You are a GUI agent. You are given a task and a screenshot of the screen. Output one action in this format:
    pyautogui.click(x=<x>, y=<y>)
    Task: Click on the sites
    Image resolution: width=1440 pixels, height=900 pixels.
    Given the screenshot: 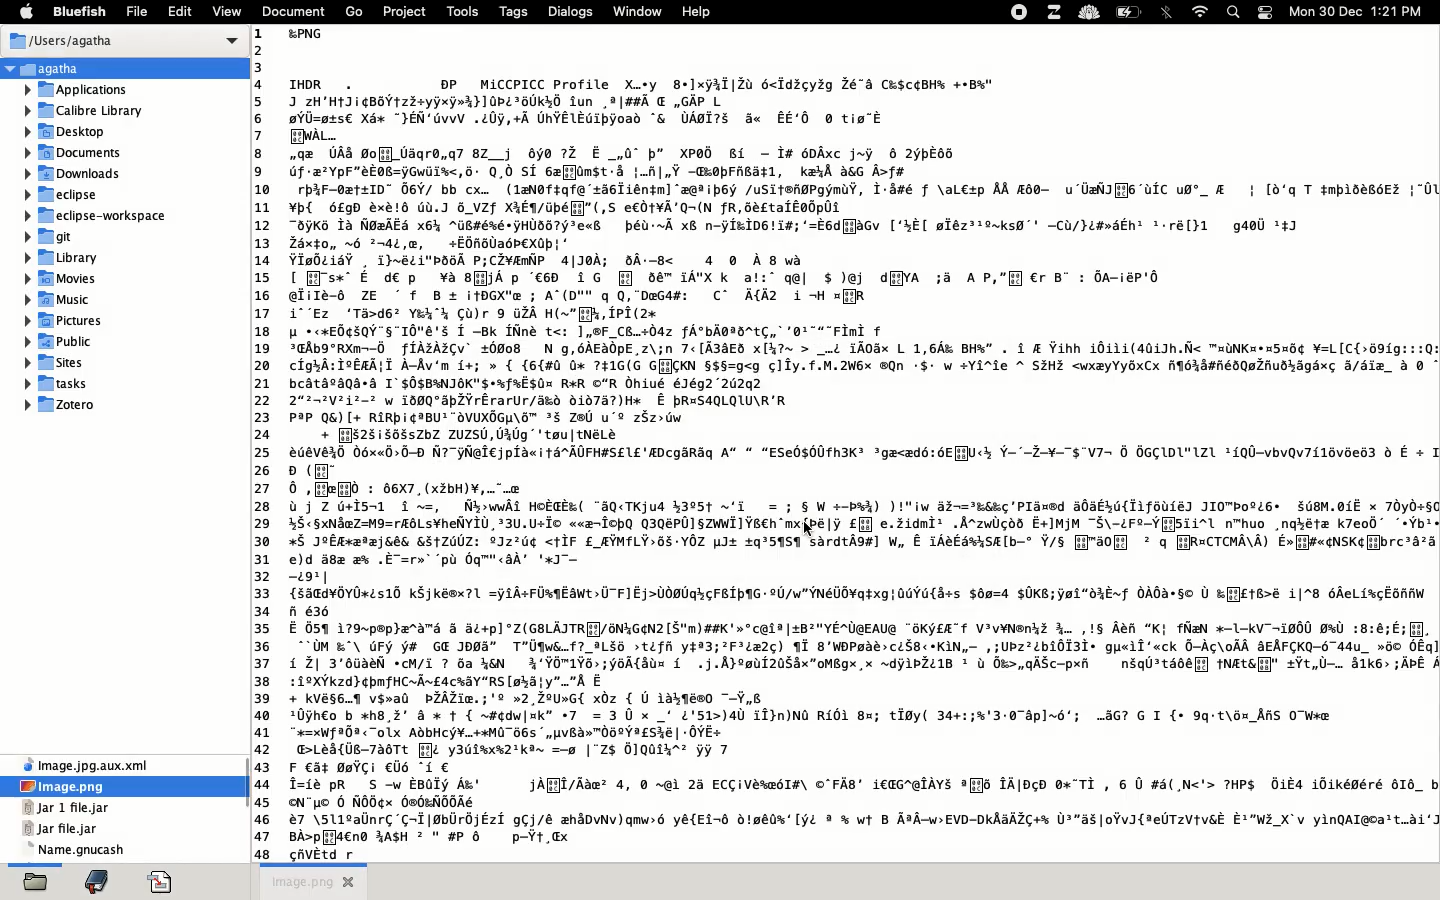 What is the action you would take?
    pyautogui.click(x=56, y=363)
    